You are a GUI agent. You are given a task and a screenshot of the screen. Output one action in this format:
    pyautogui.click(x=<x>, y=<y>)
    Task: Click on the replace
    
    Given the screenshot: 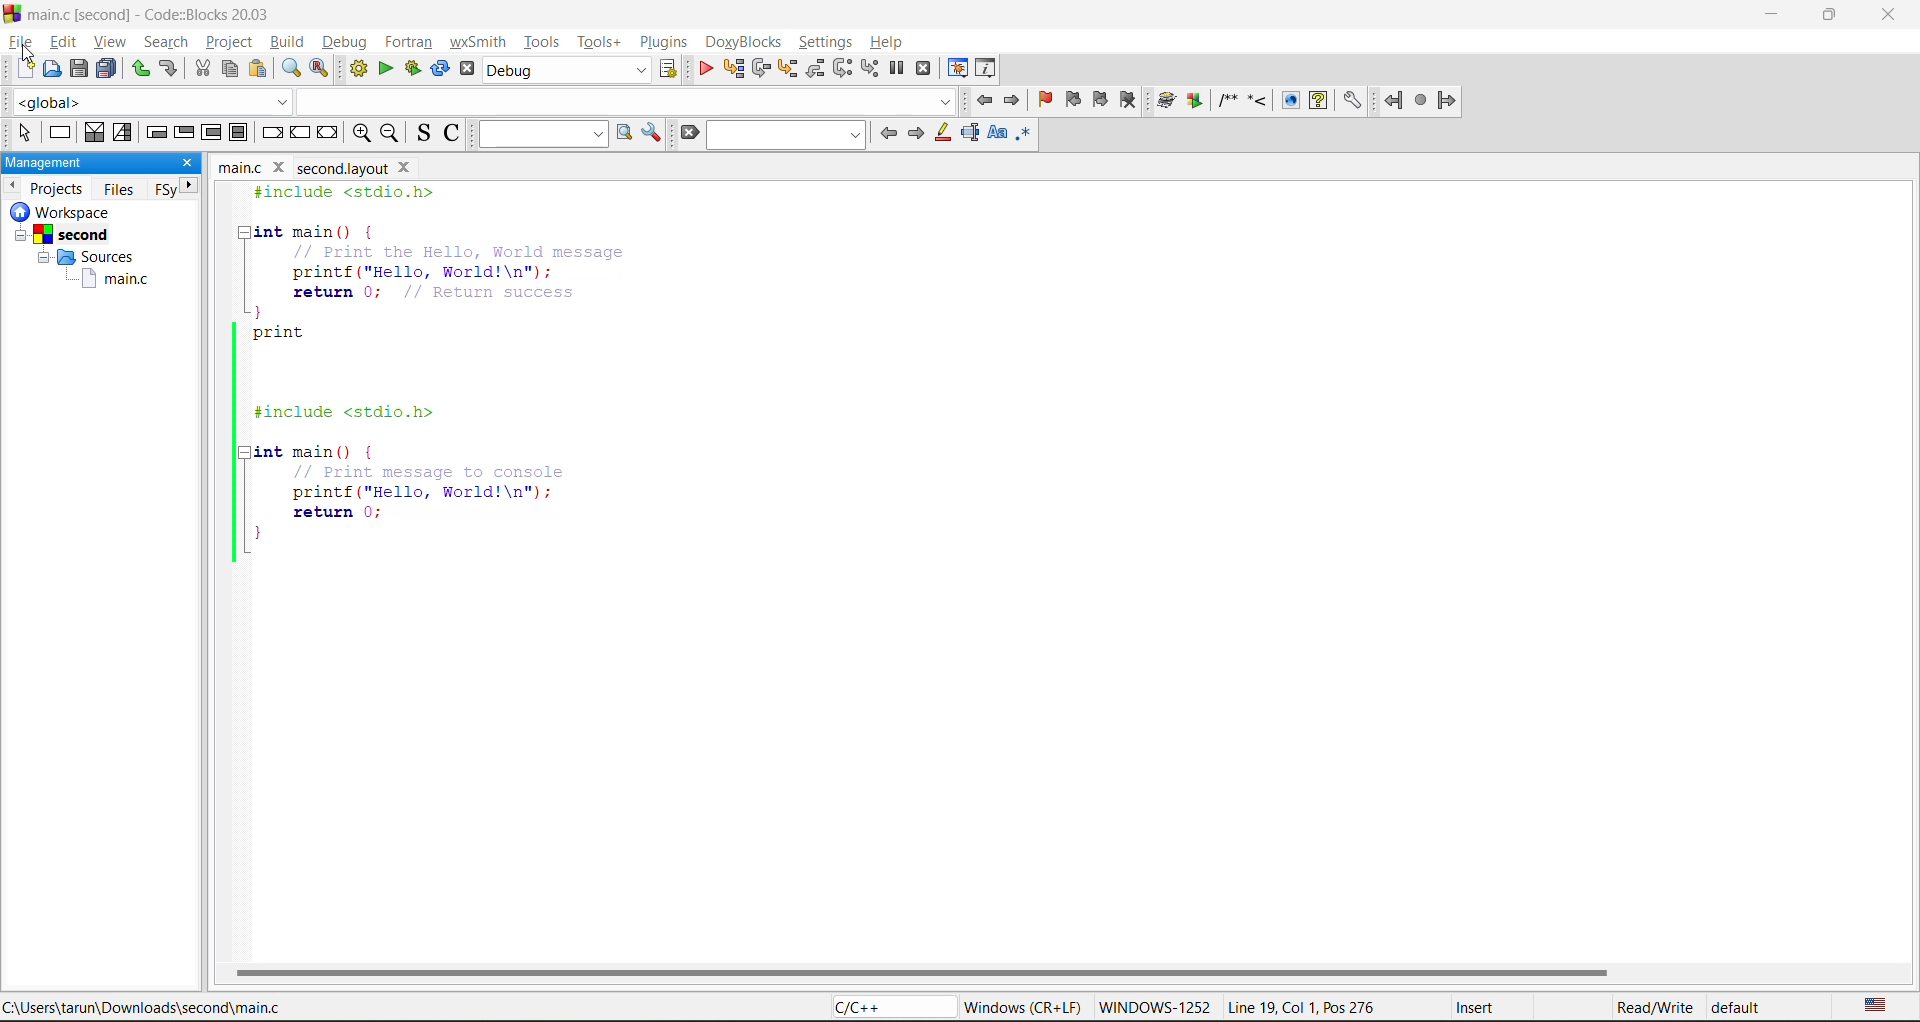 What is the action you would take?
    pyautogui.click(x=319, y=68)
    